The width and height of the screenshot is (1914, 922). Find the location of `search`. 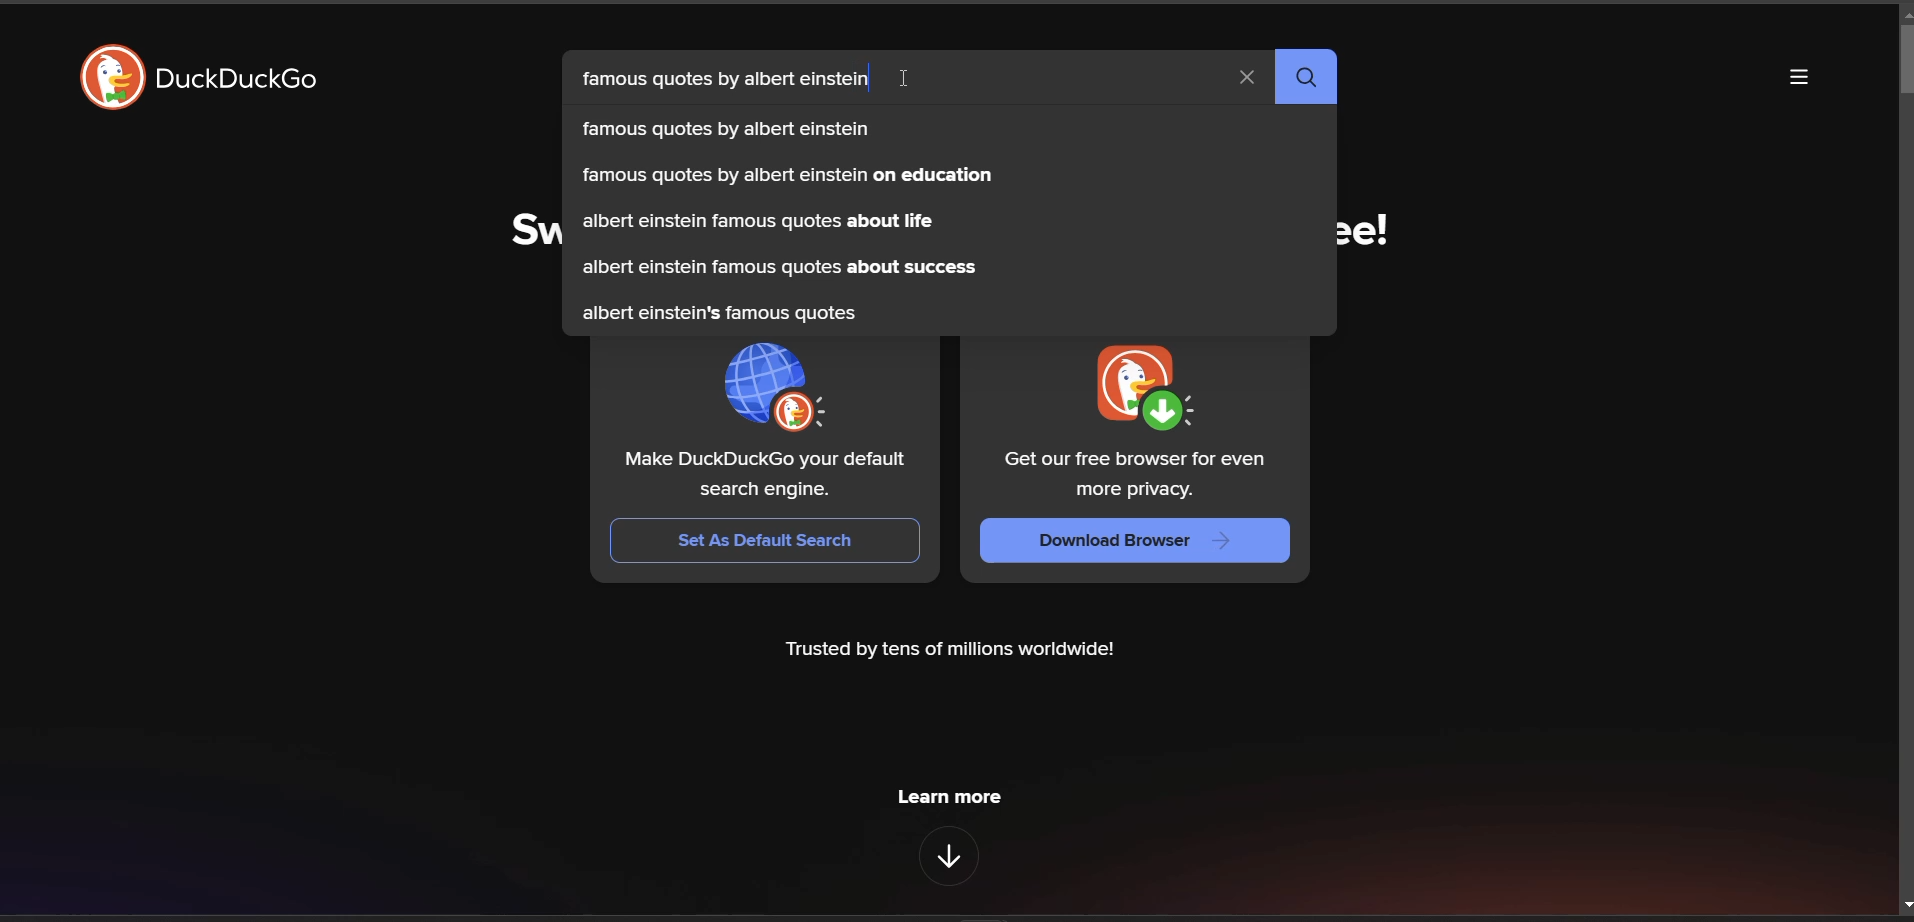

search is located at coordinates (1305, 76).